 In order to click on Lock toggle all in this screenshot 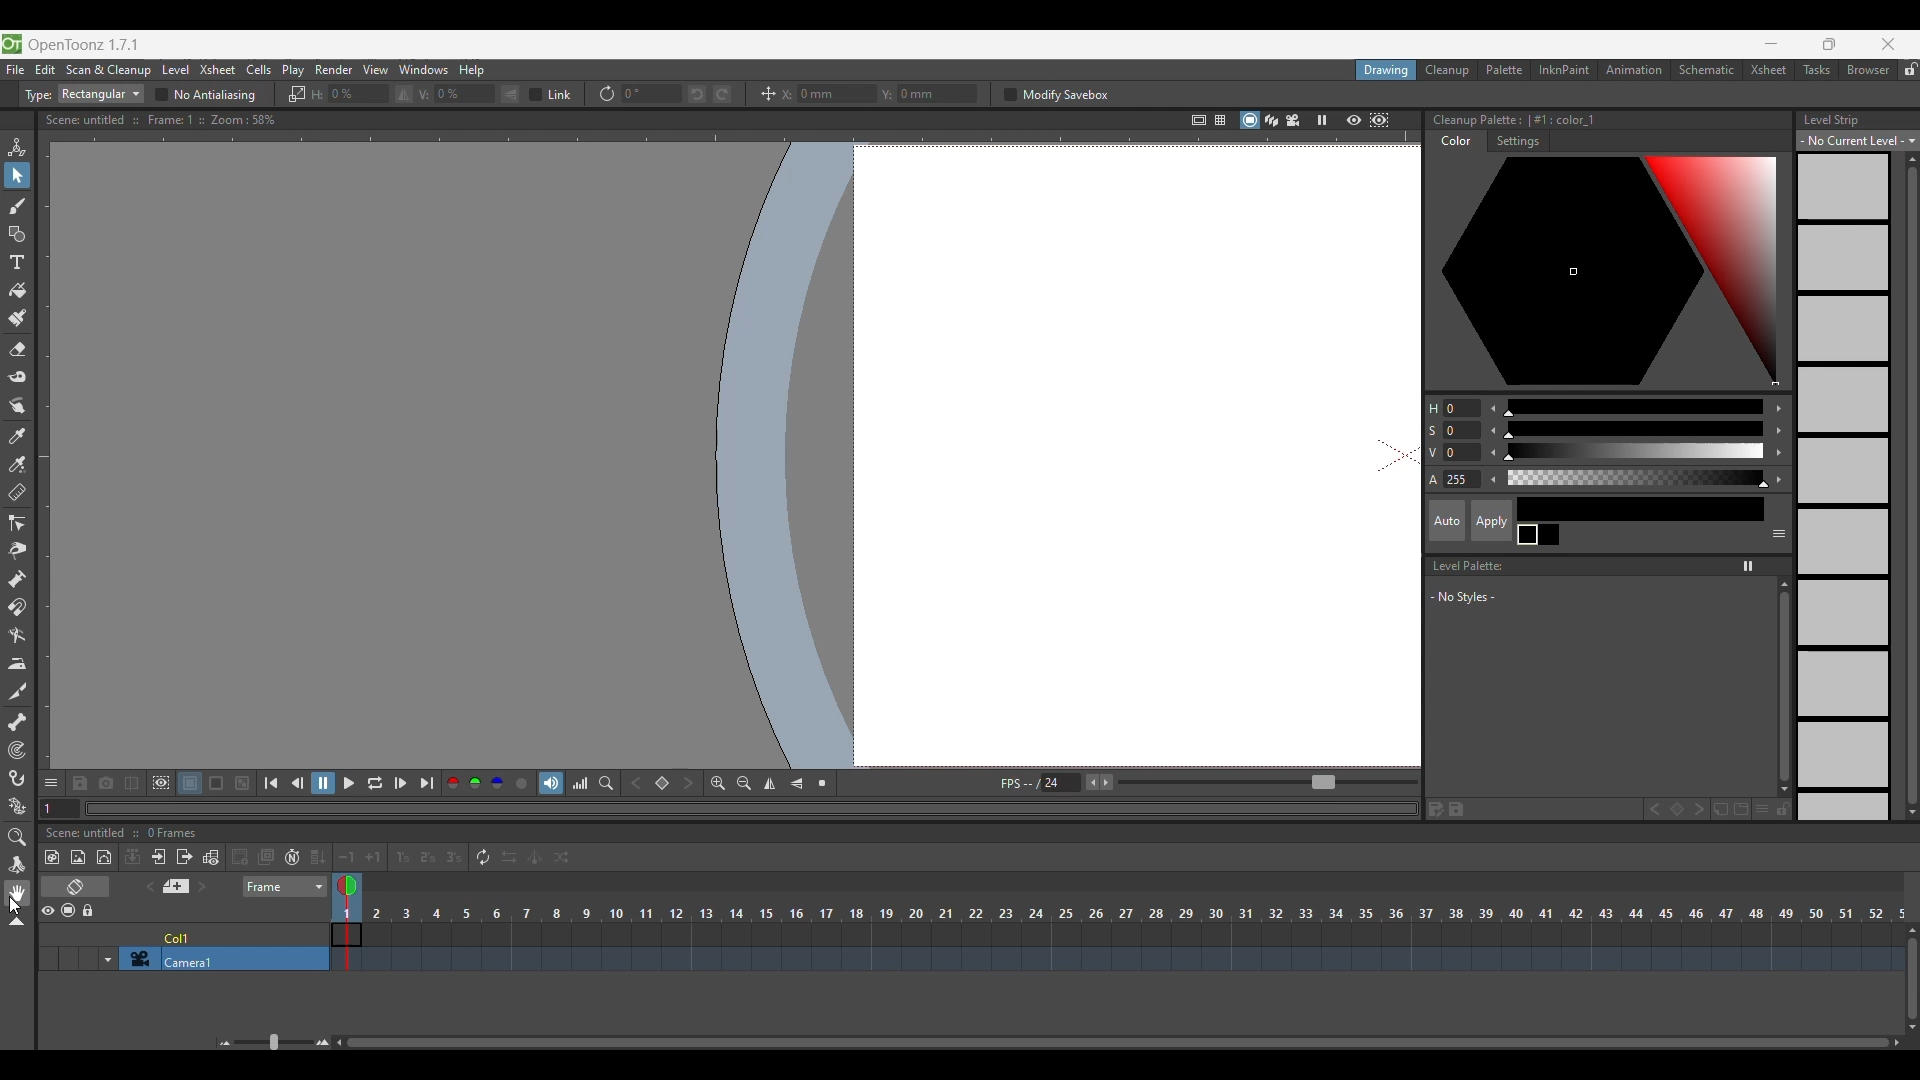, I will do `click(101, 910)`.